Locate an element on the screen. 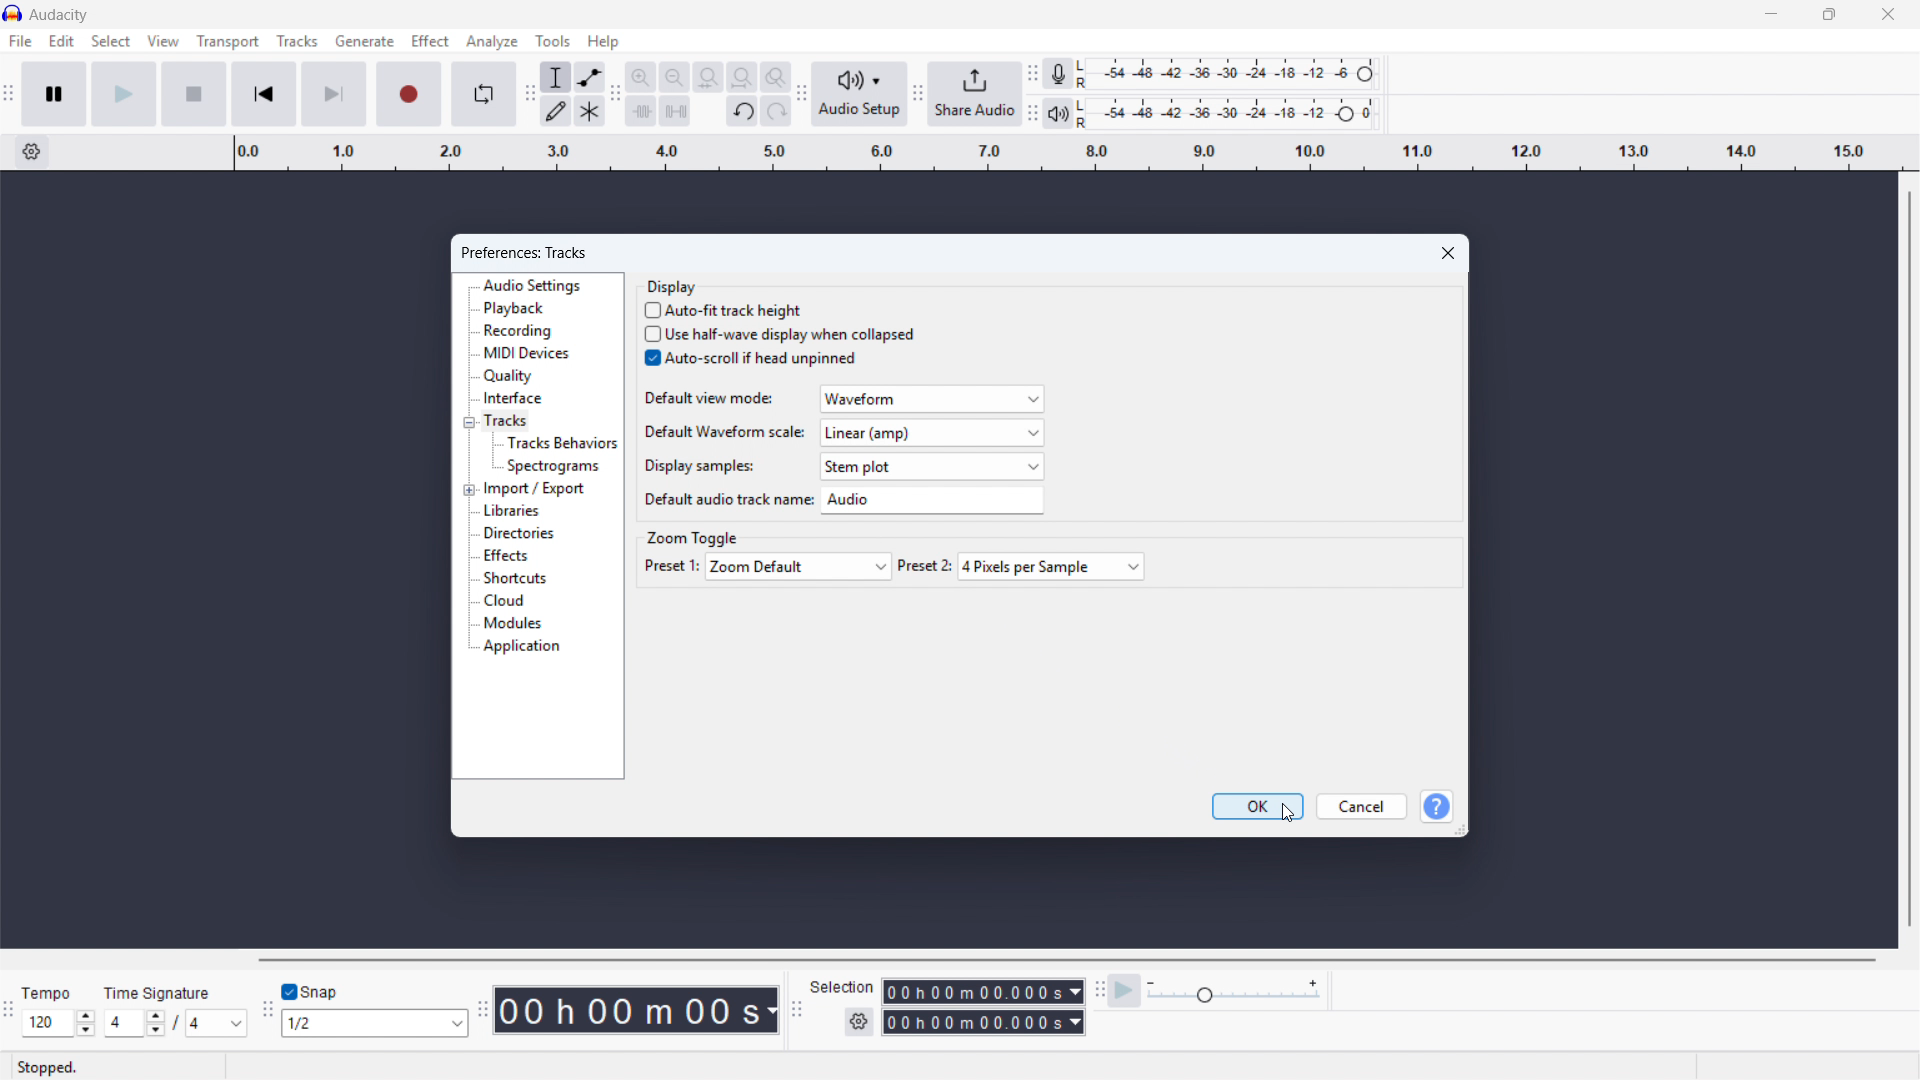  trim audio outside selction is located at coordinates (641, 110).